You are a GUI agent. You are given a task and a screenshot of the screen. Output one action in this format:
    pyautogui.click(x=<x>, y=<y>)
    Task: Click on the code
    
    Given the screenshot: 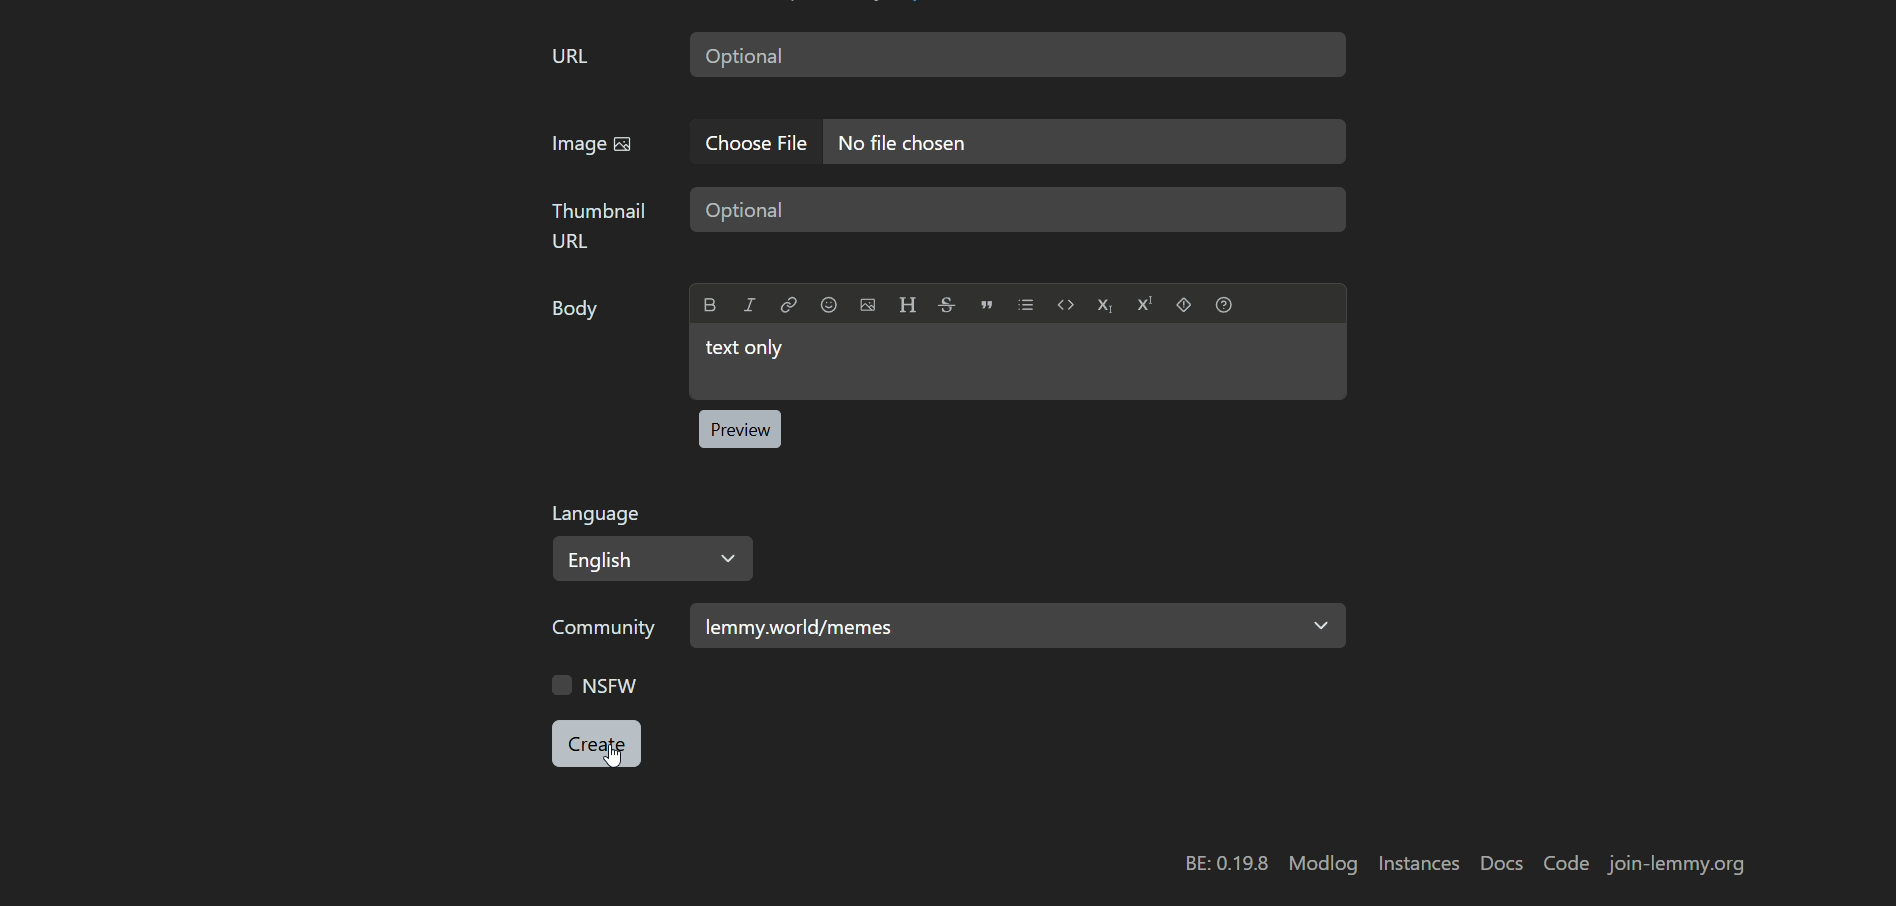 What is the action you would take?
    pyautogui.click(x=1569, y=865)
    